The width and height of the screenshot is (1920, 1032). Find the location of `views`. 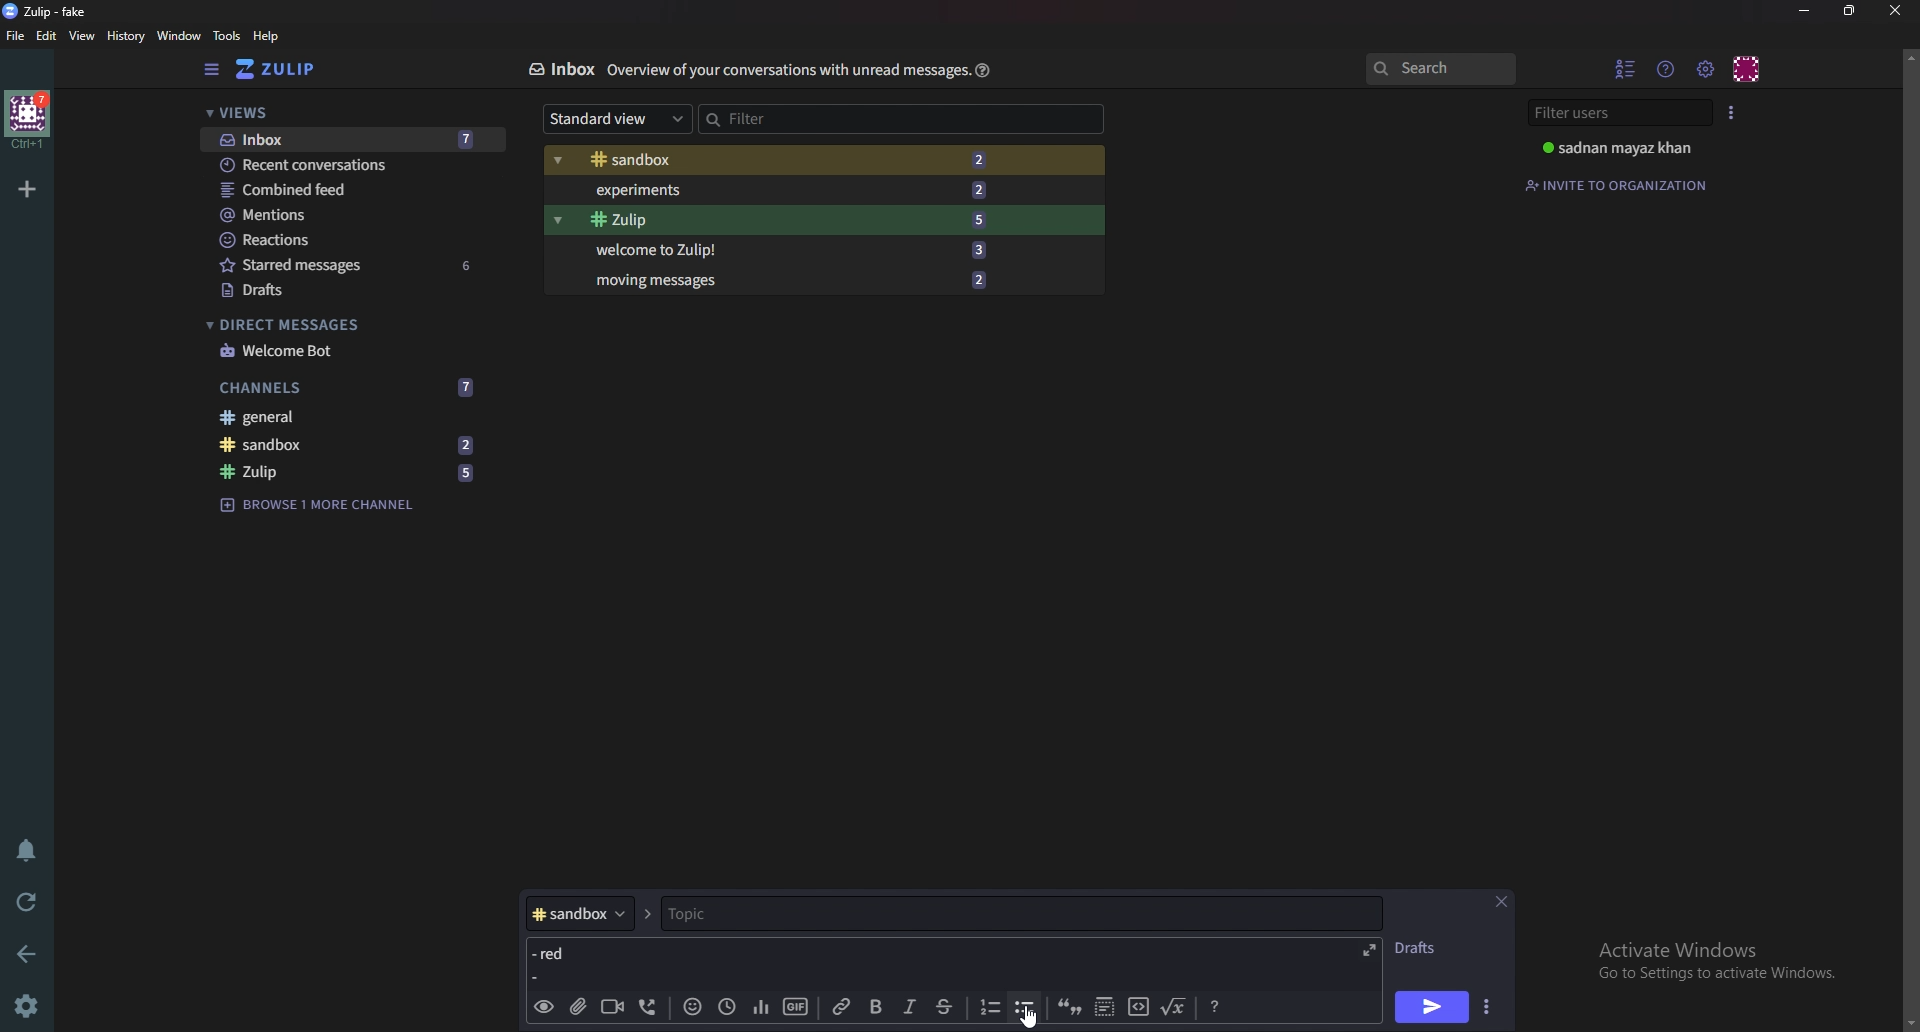

views is located at coordinates (352, 114).